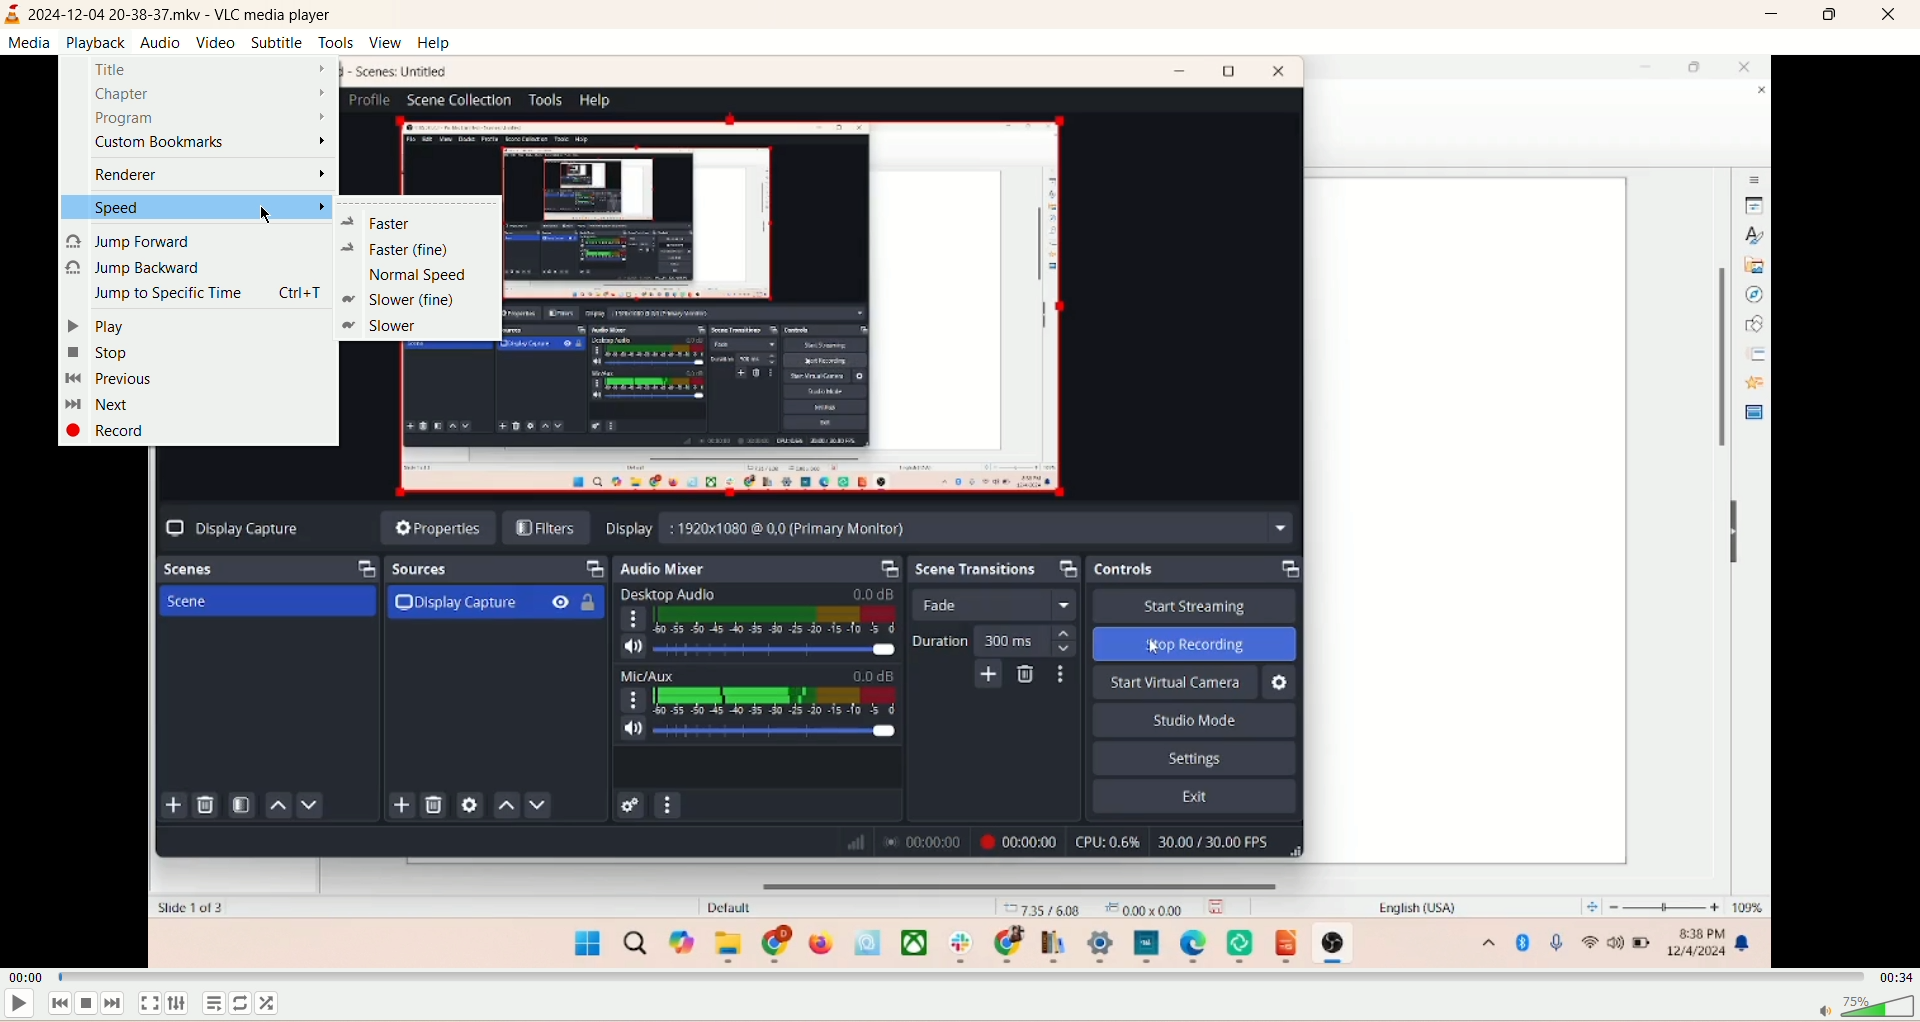 The image size is (1920, 1022). I want to click on cursor, so click(270, 219).